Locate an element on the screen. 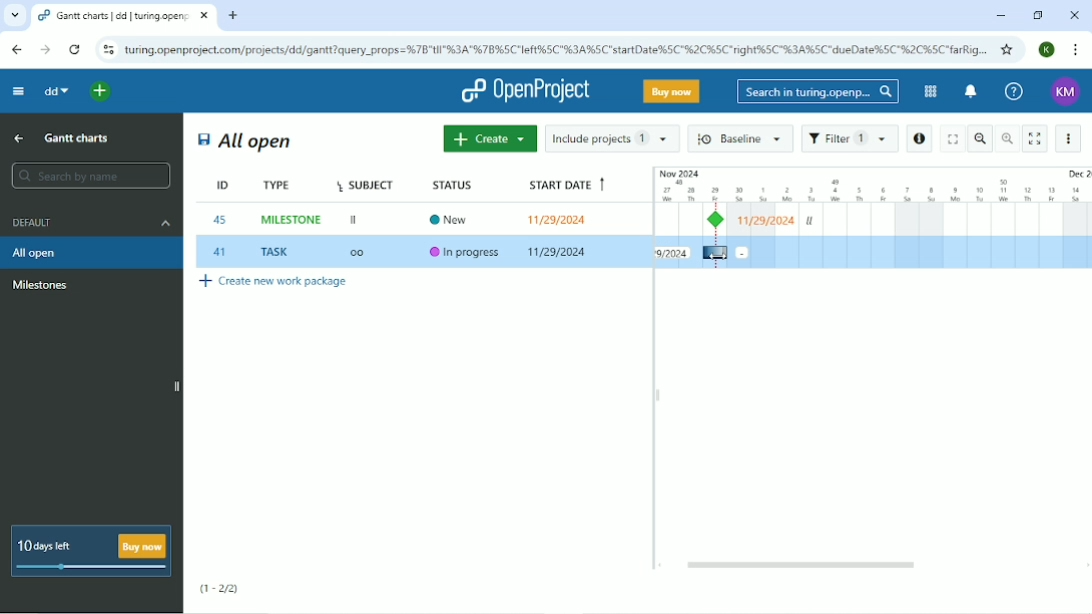  New tab is located at coordinates (235, 15).